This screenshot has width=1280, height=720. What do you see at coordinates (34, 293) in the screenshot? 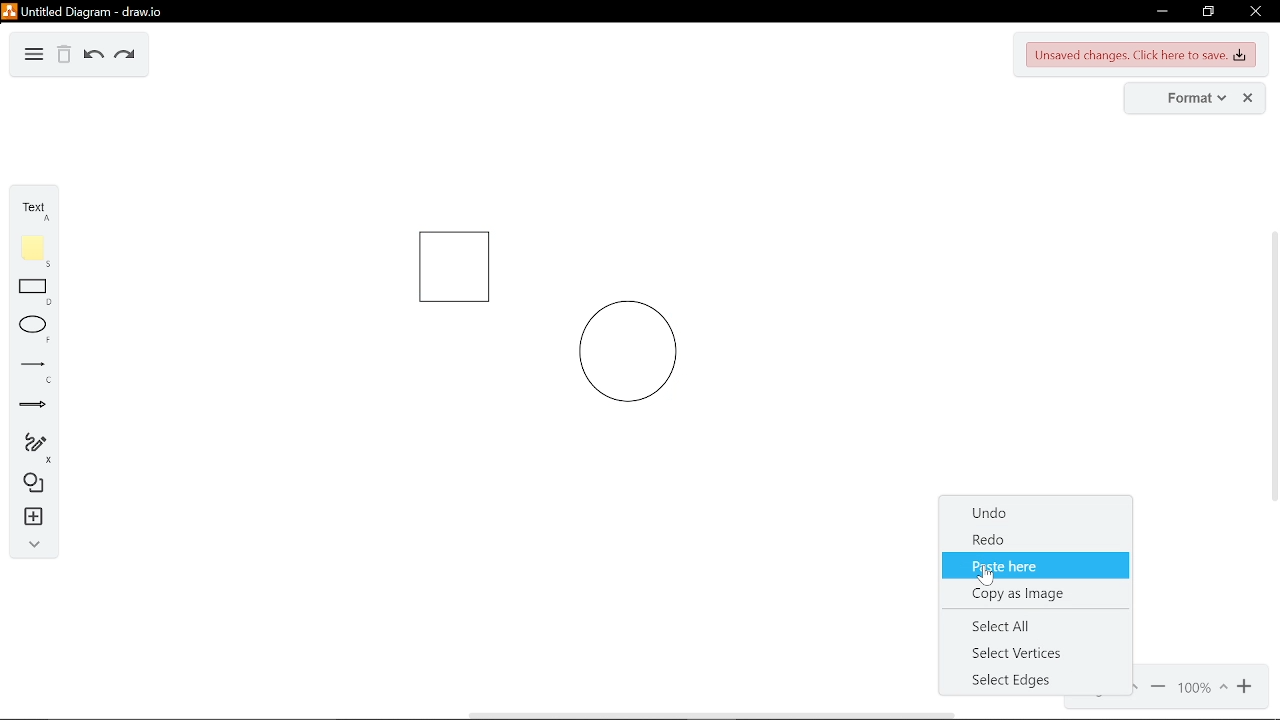
I see `rectangle` at bounding box center [34, 293].